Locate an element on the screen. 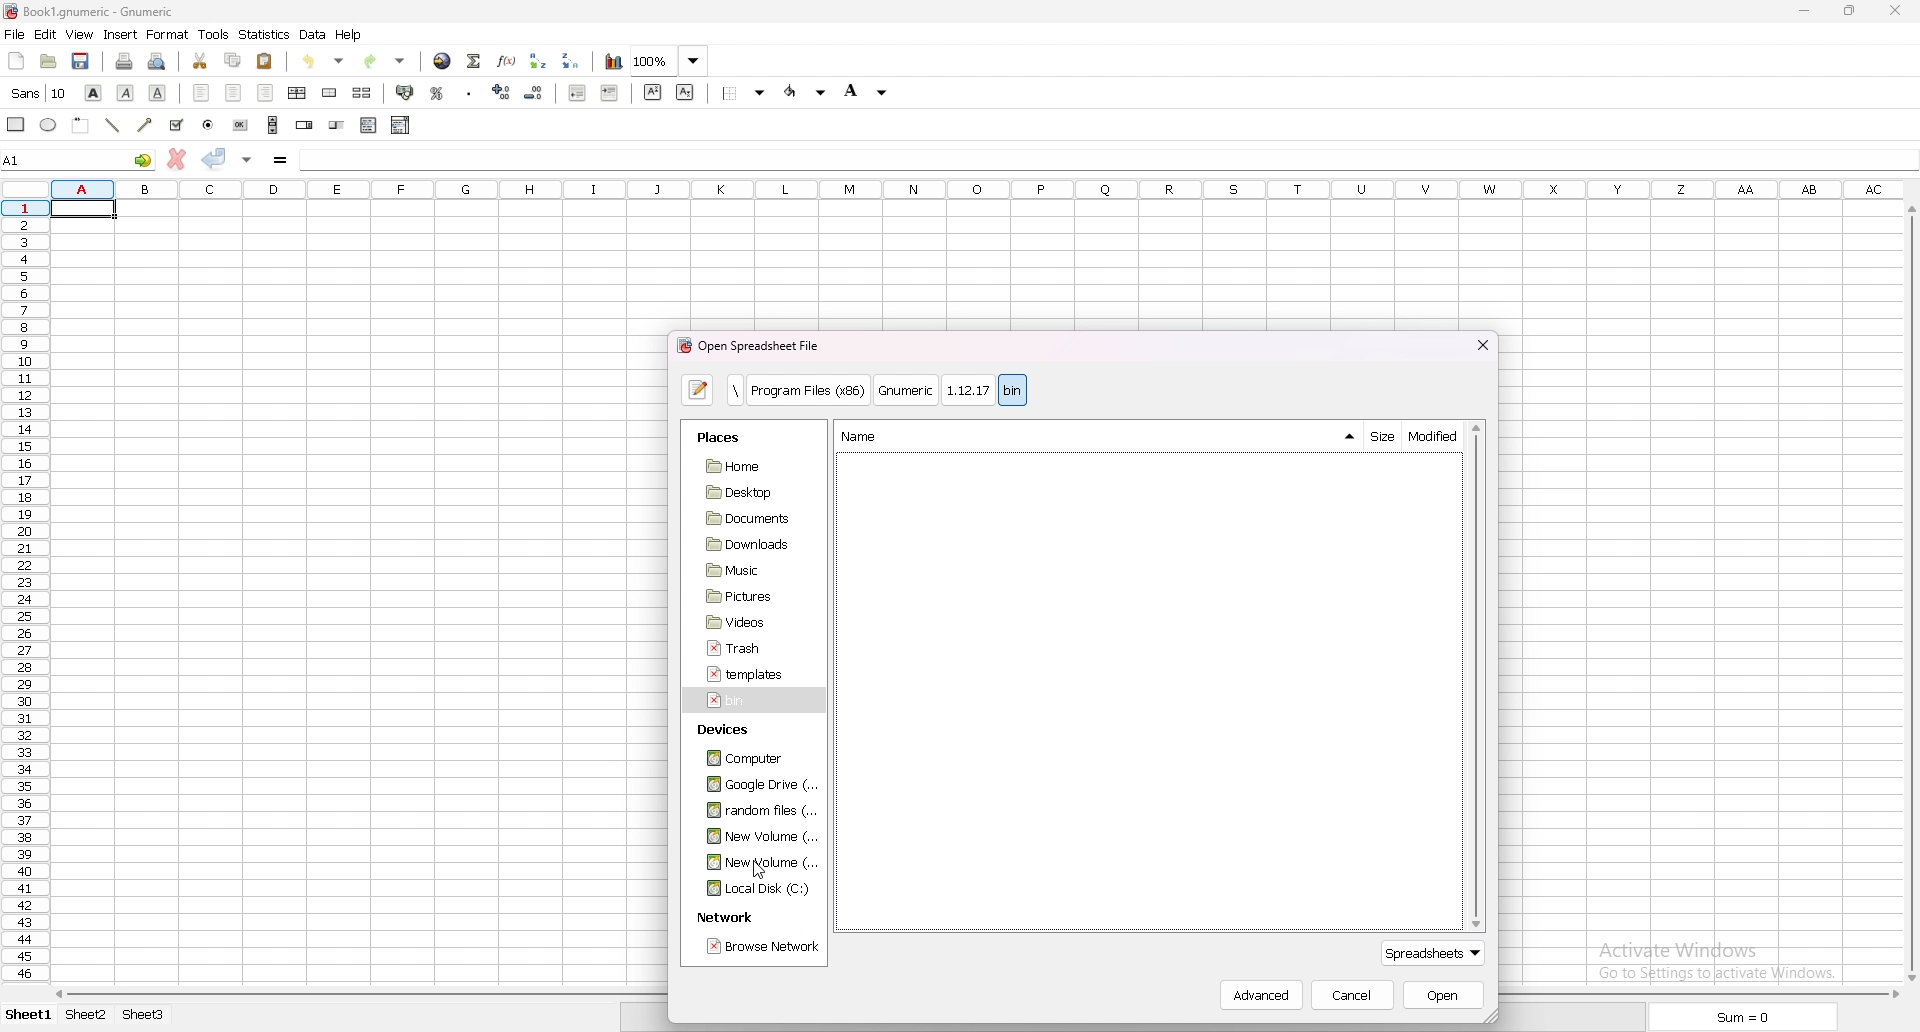  view is located at coordinates (78, 34).